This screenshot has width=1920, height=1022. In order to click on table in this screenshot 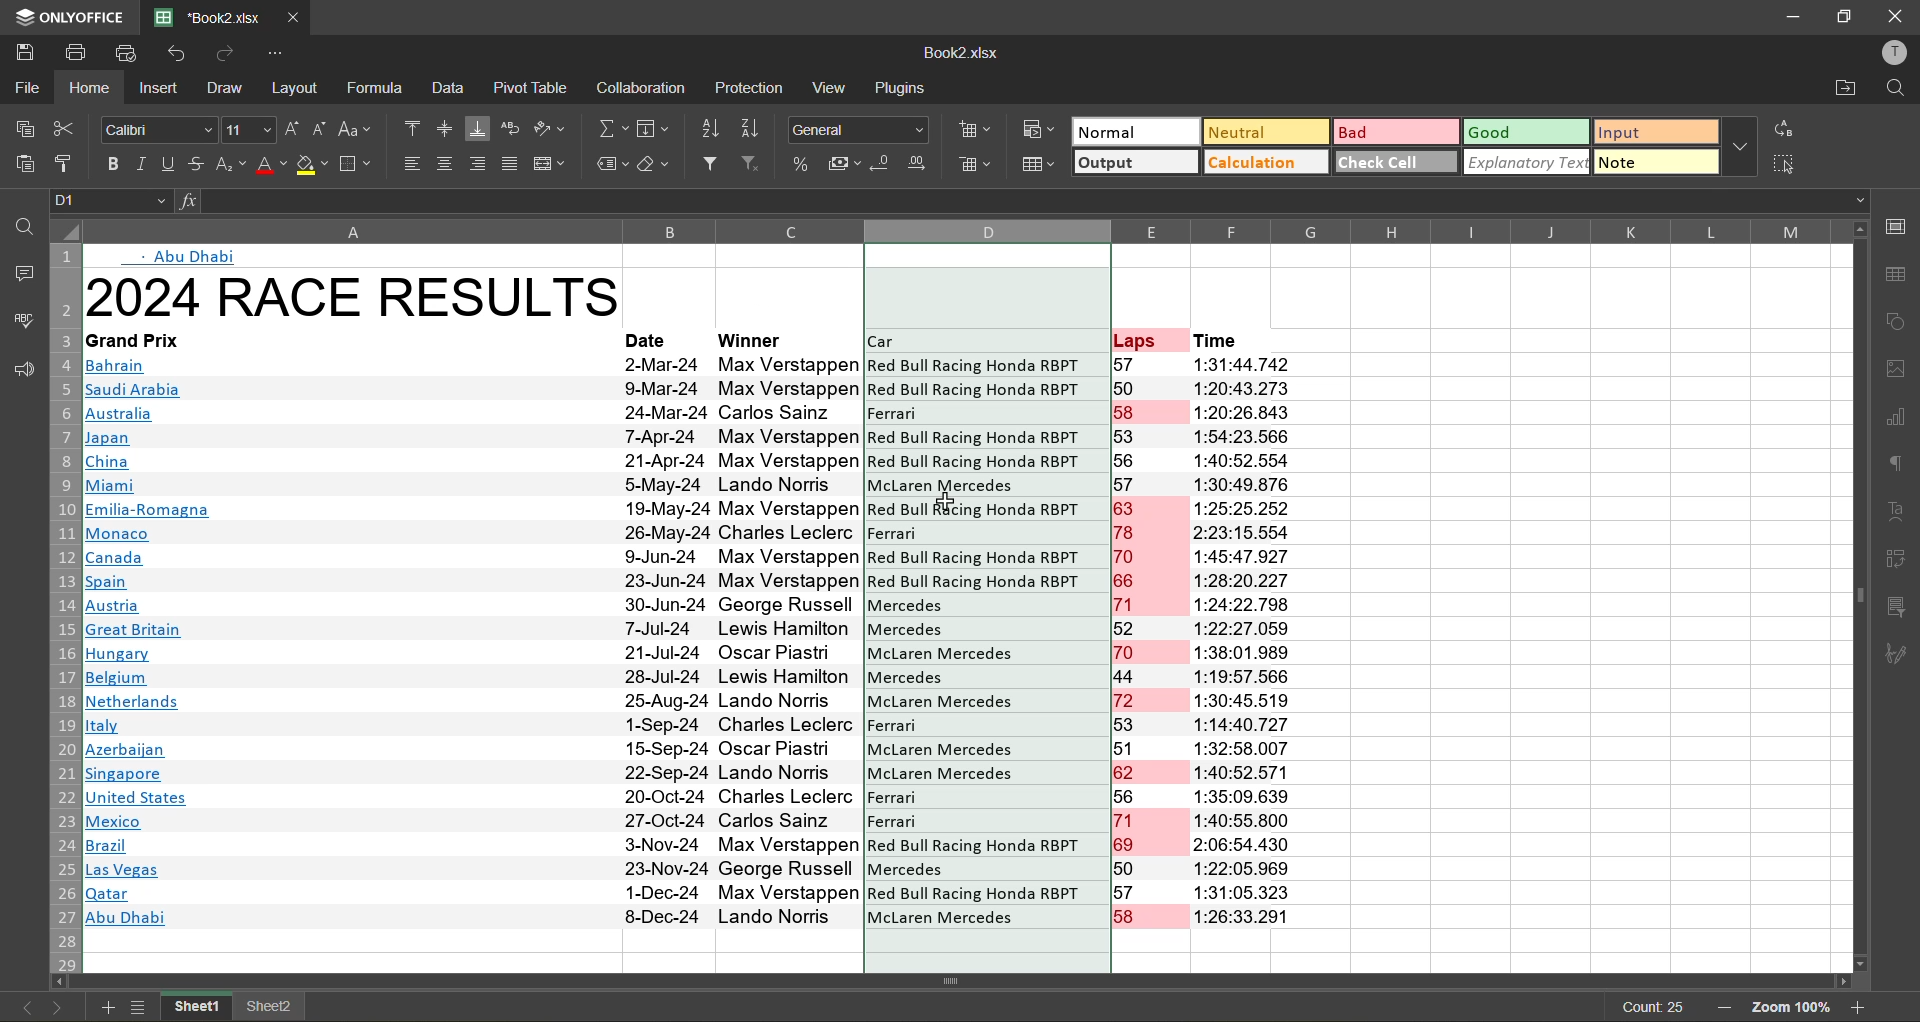, I will do `click(1903, 274)`.